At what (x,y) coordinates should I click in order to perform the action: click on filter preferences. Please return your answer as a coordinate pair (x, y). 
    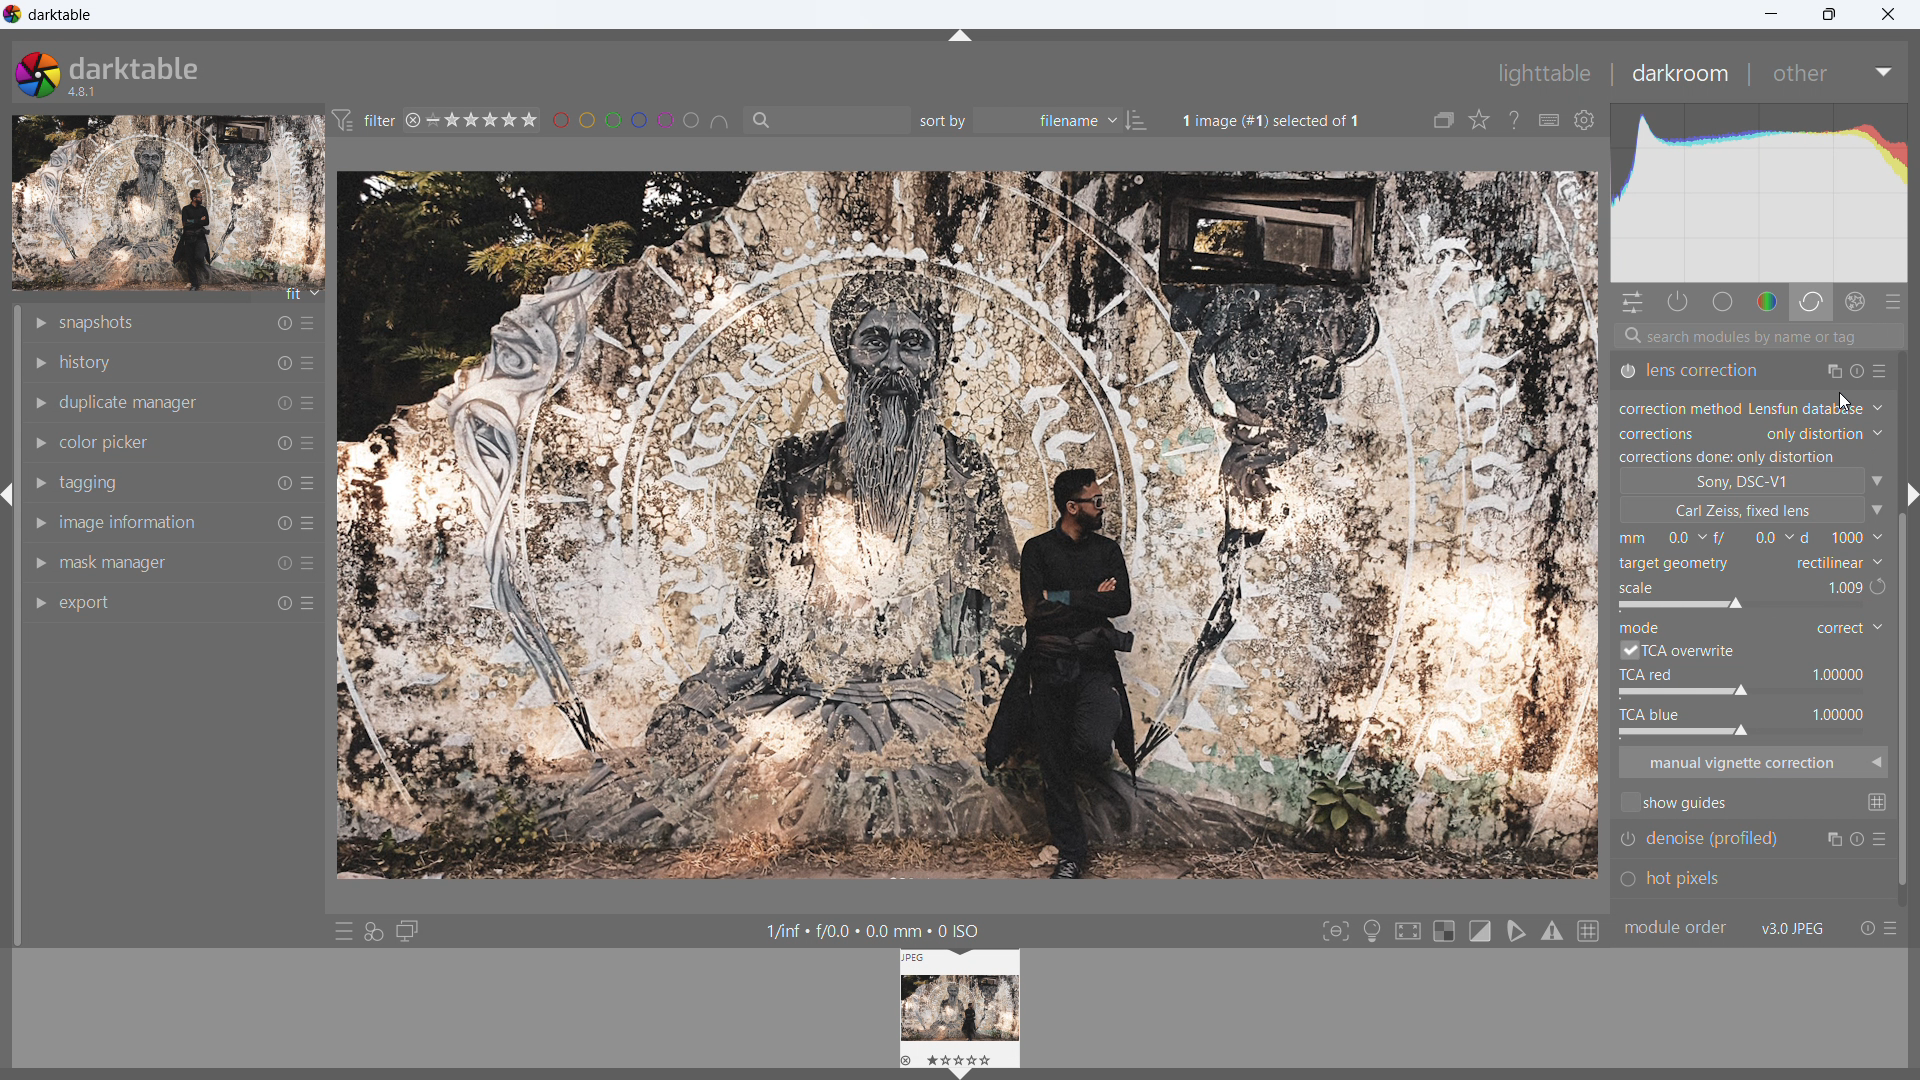
    Looking at the image, I should click on (364, 121).